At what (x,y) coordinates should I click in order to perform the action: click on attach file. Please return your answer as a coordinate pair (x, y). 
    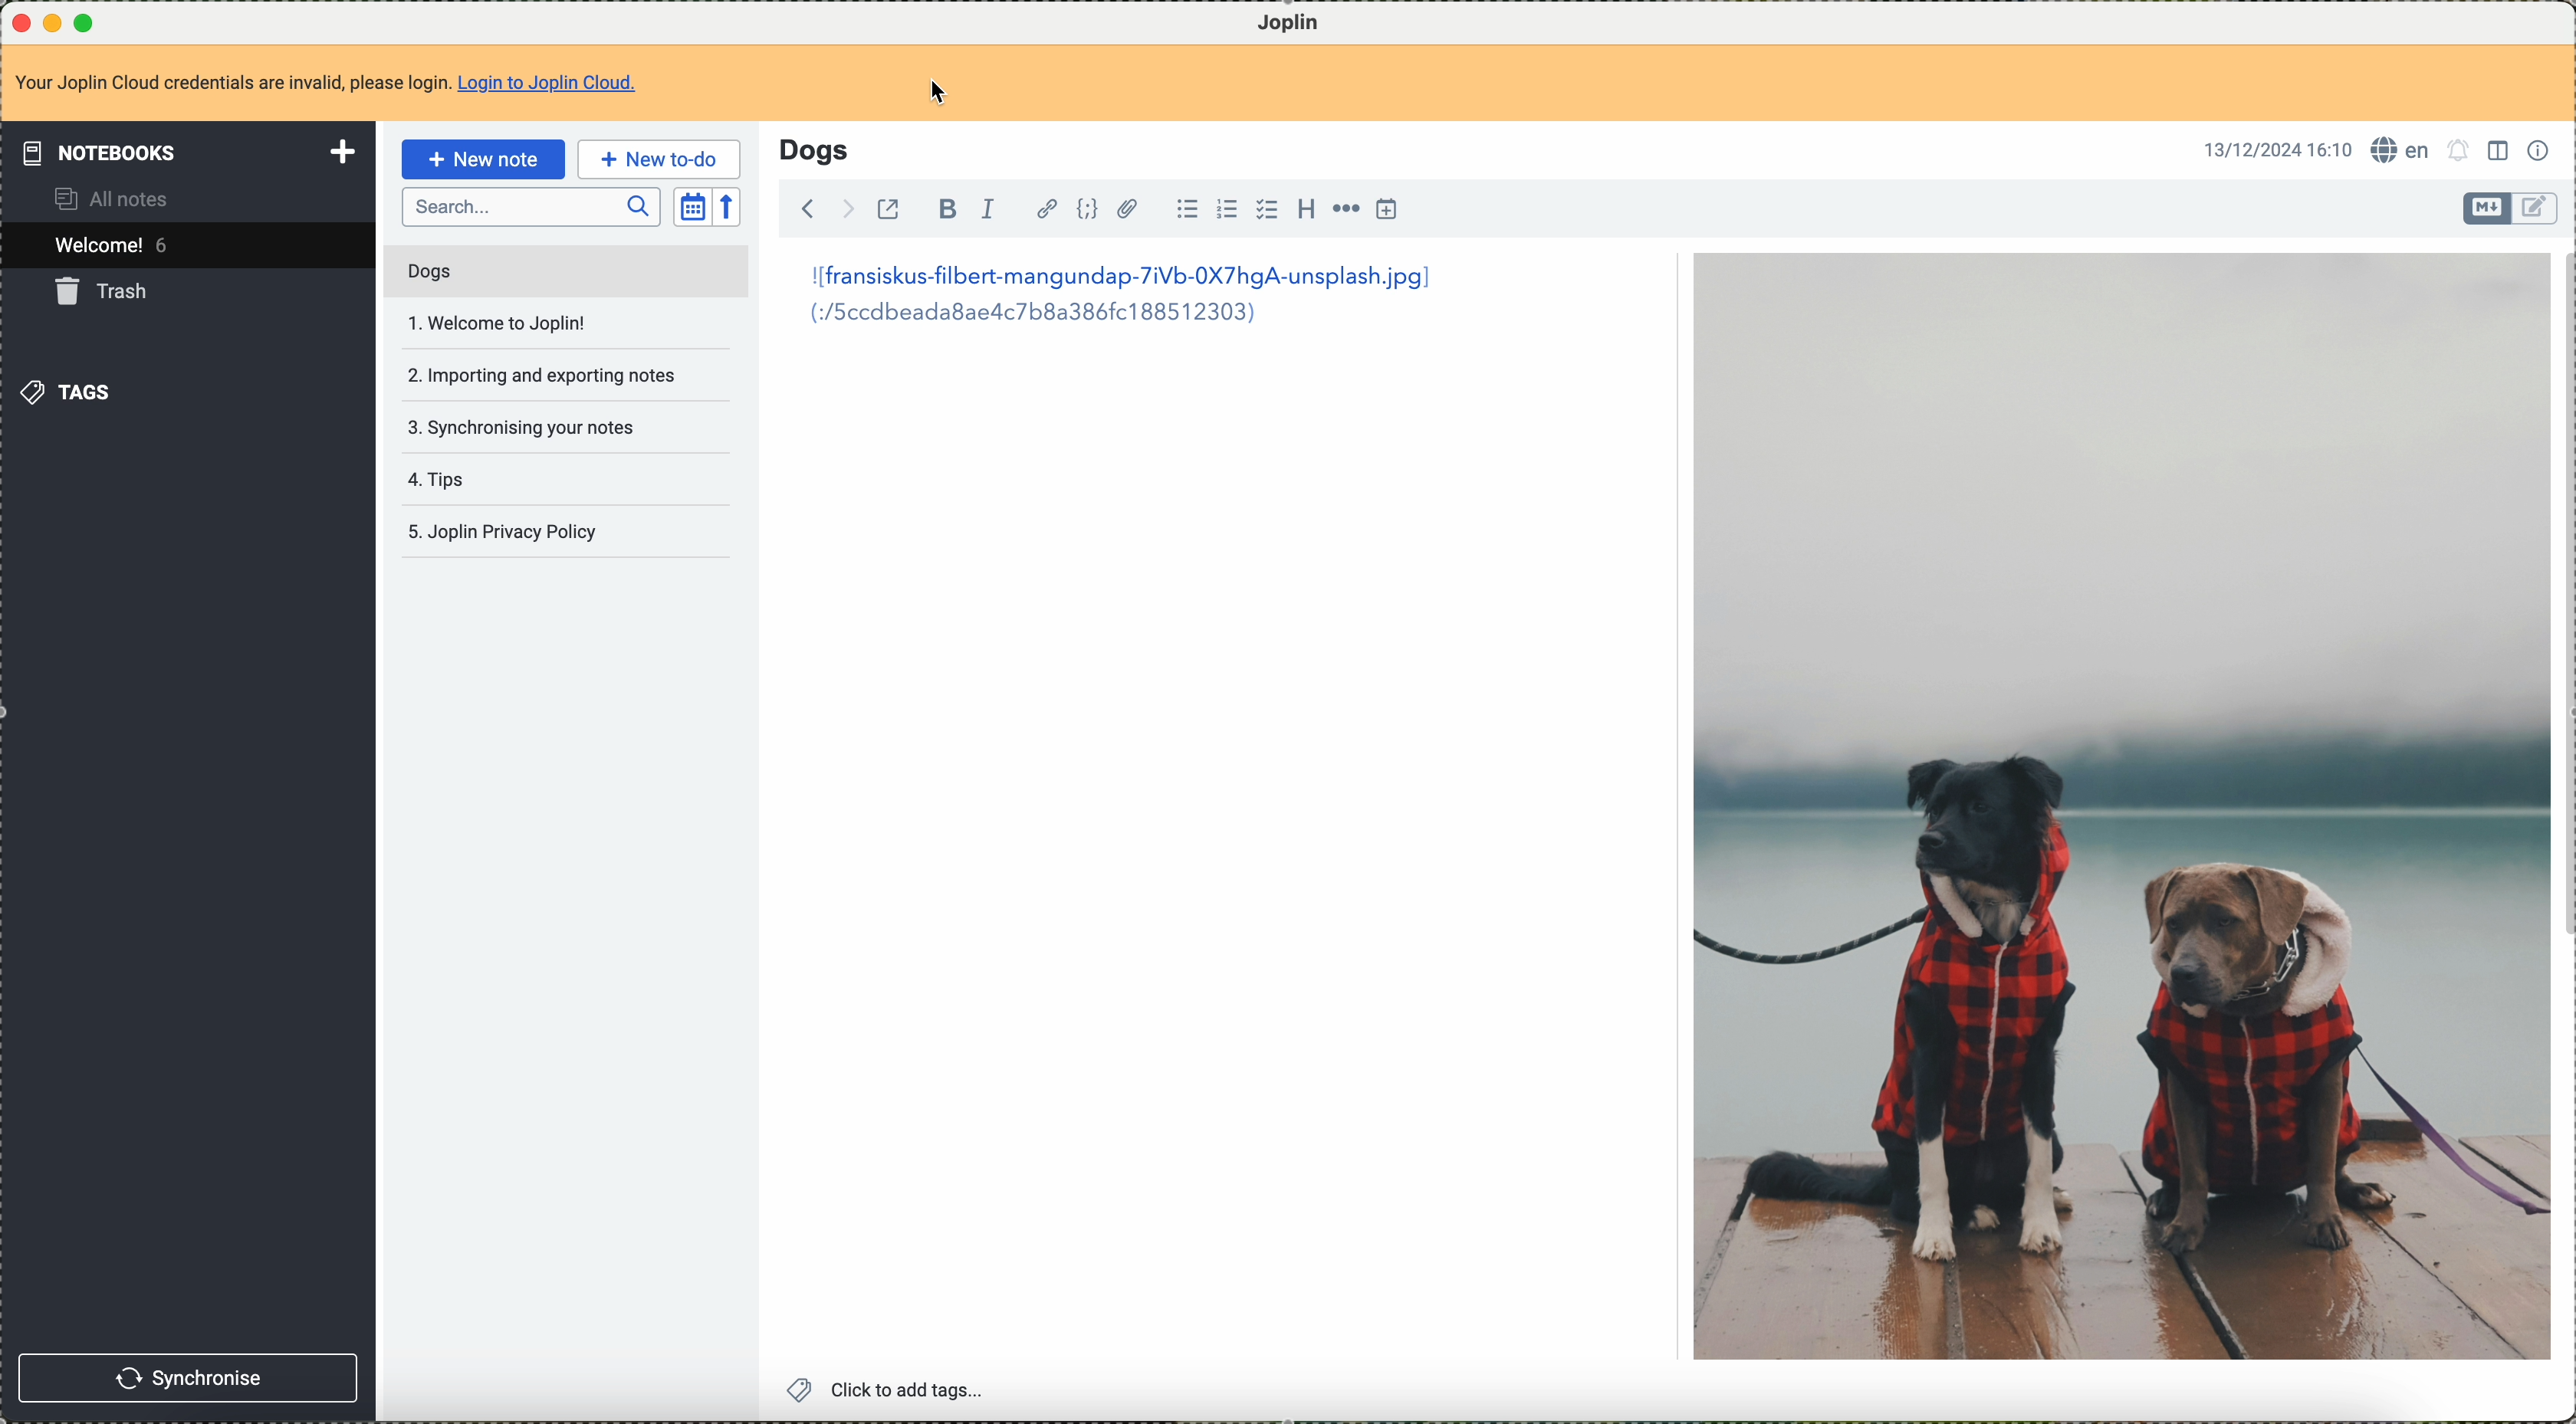
    Looking at the image, I should click on (1133, 210).